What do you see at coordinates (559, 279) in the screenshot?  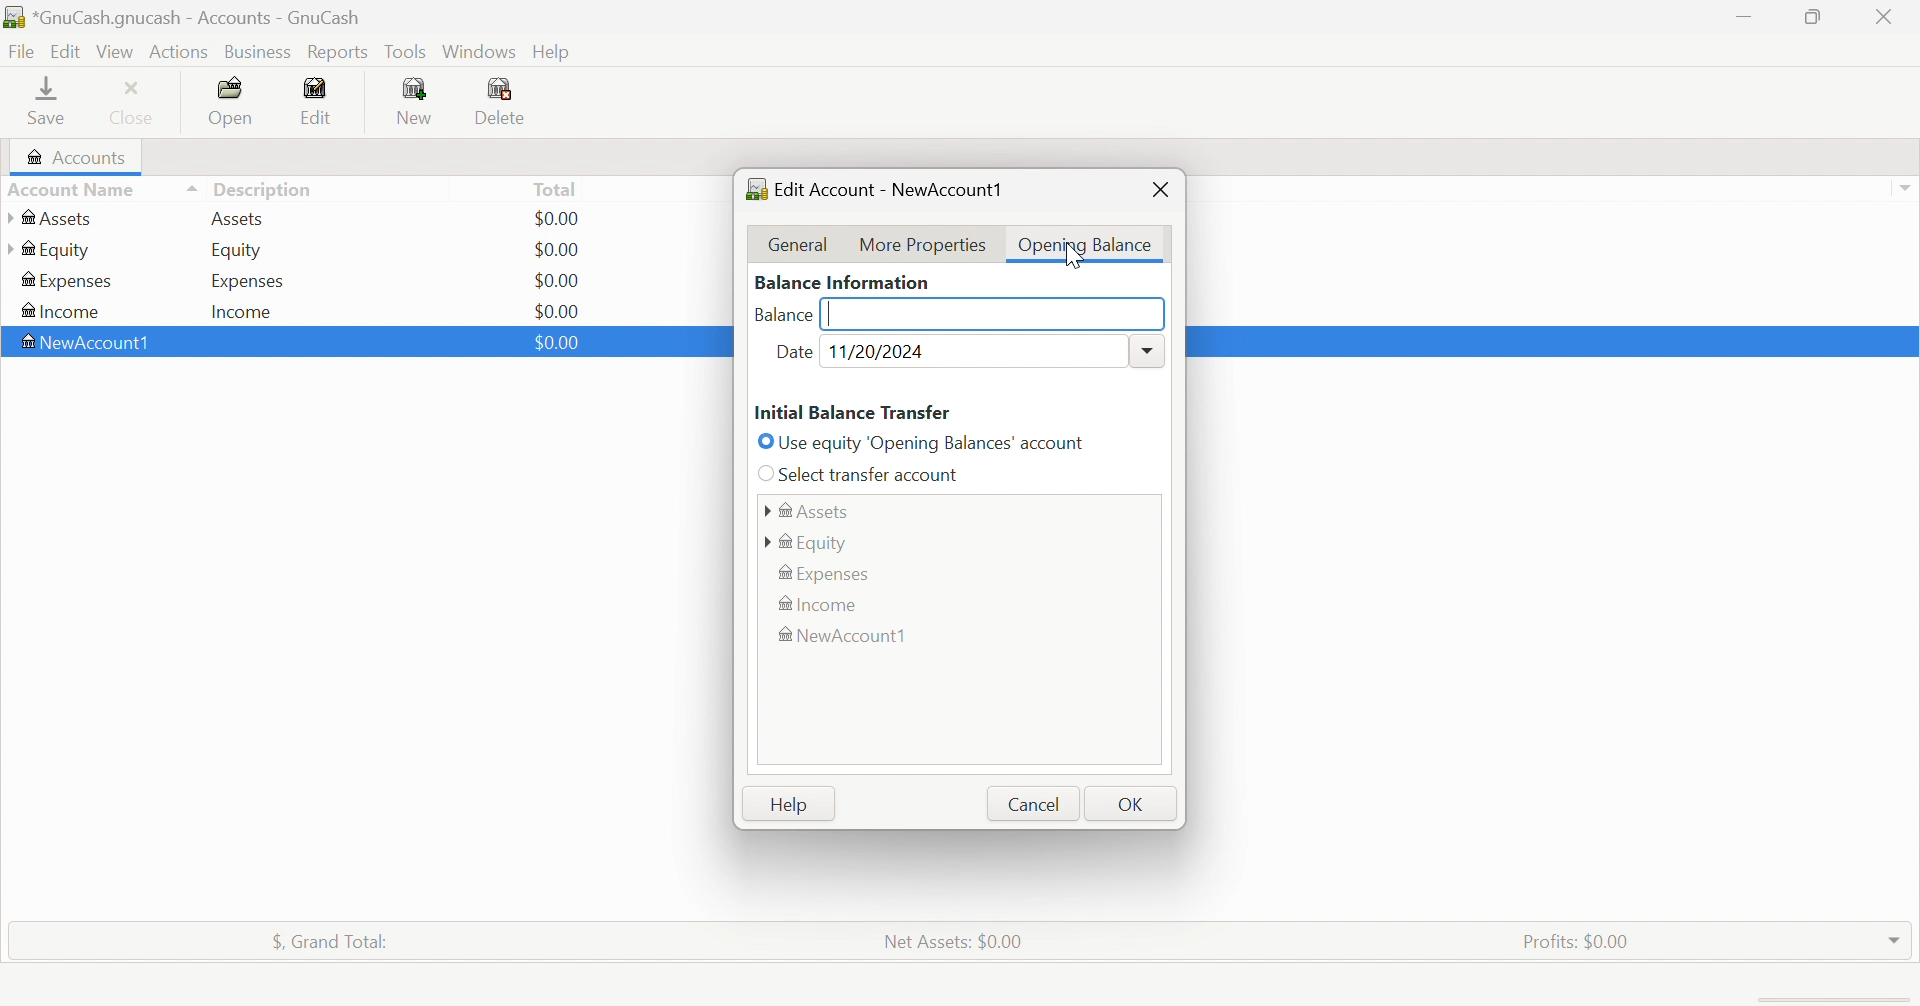 I see `$0.00` at bounding box center [559, 279].